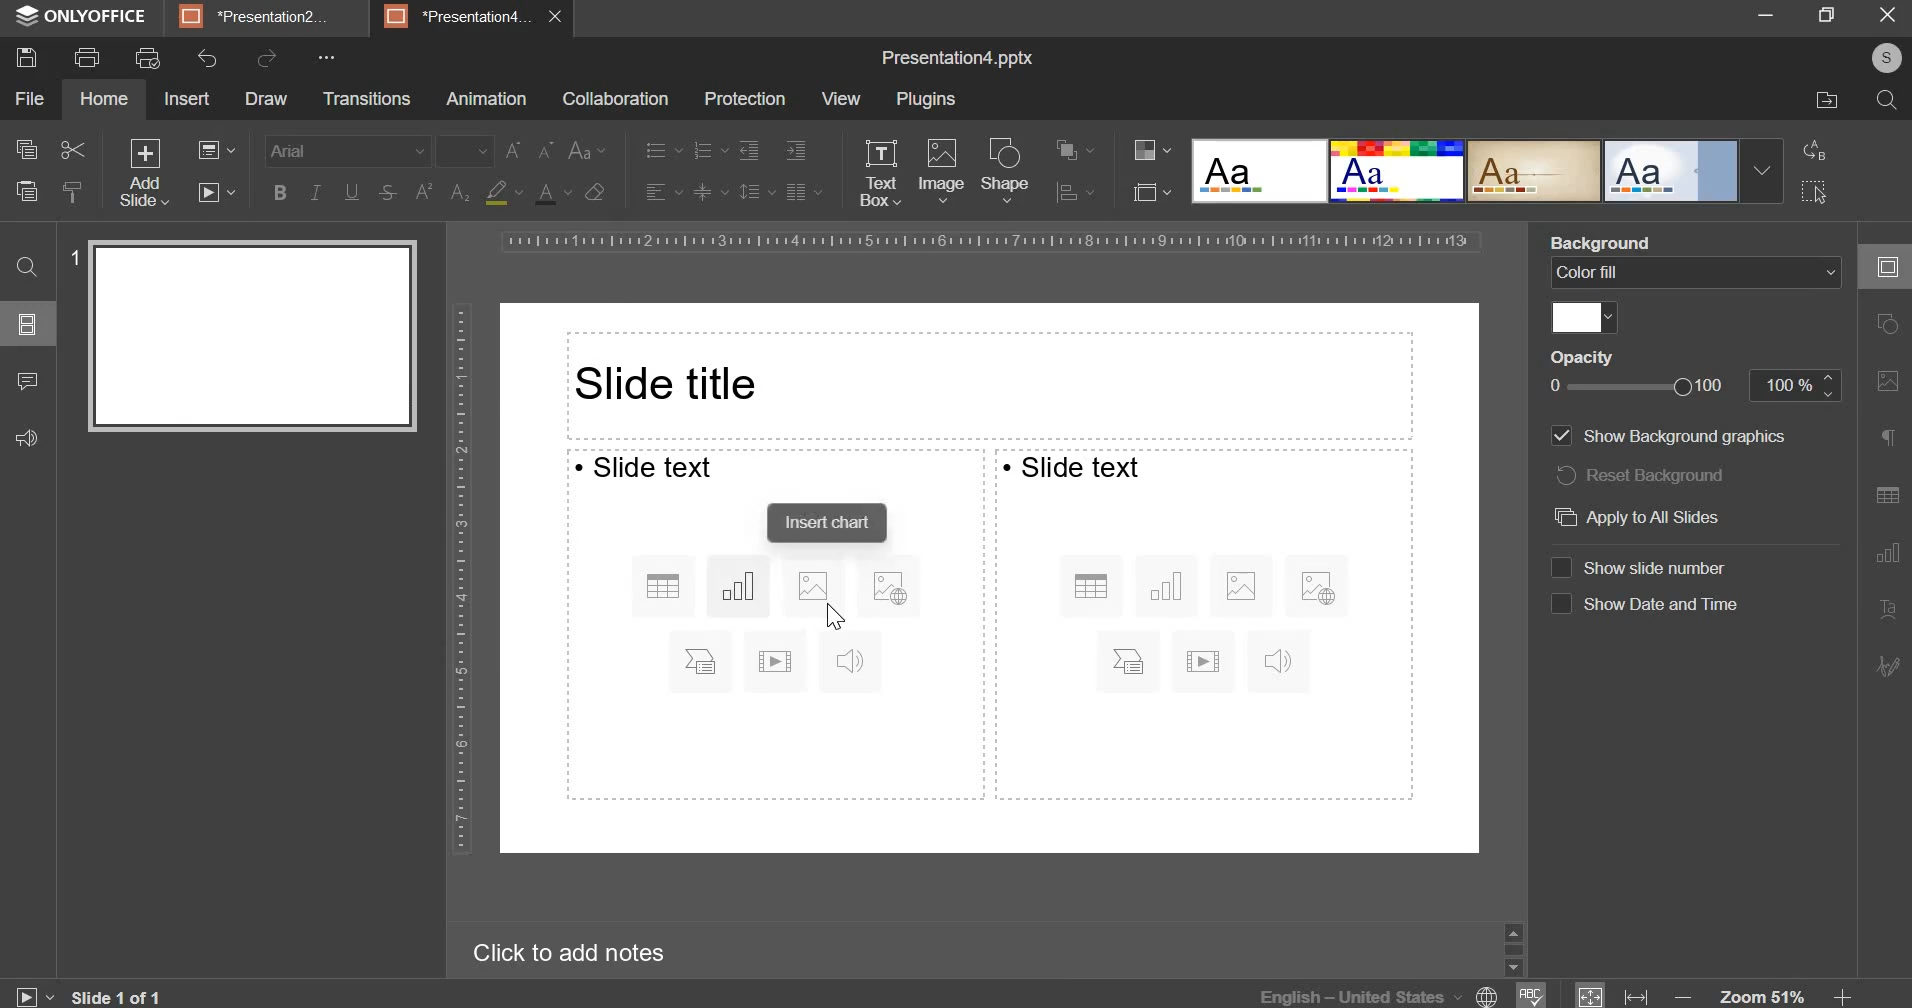 The image size is (1912, 1008). I want to click on underline, so click(351, 191).